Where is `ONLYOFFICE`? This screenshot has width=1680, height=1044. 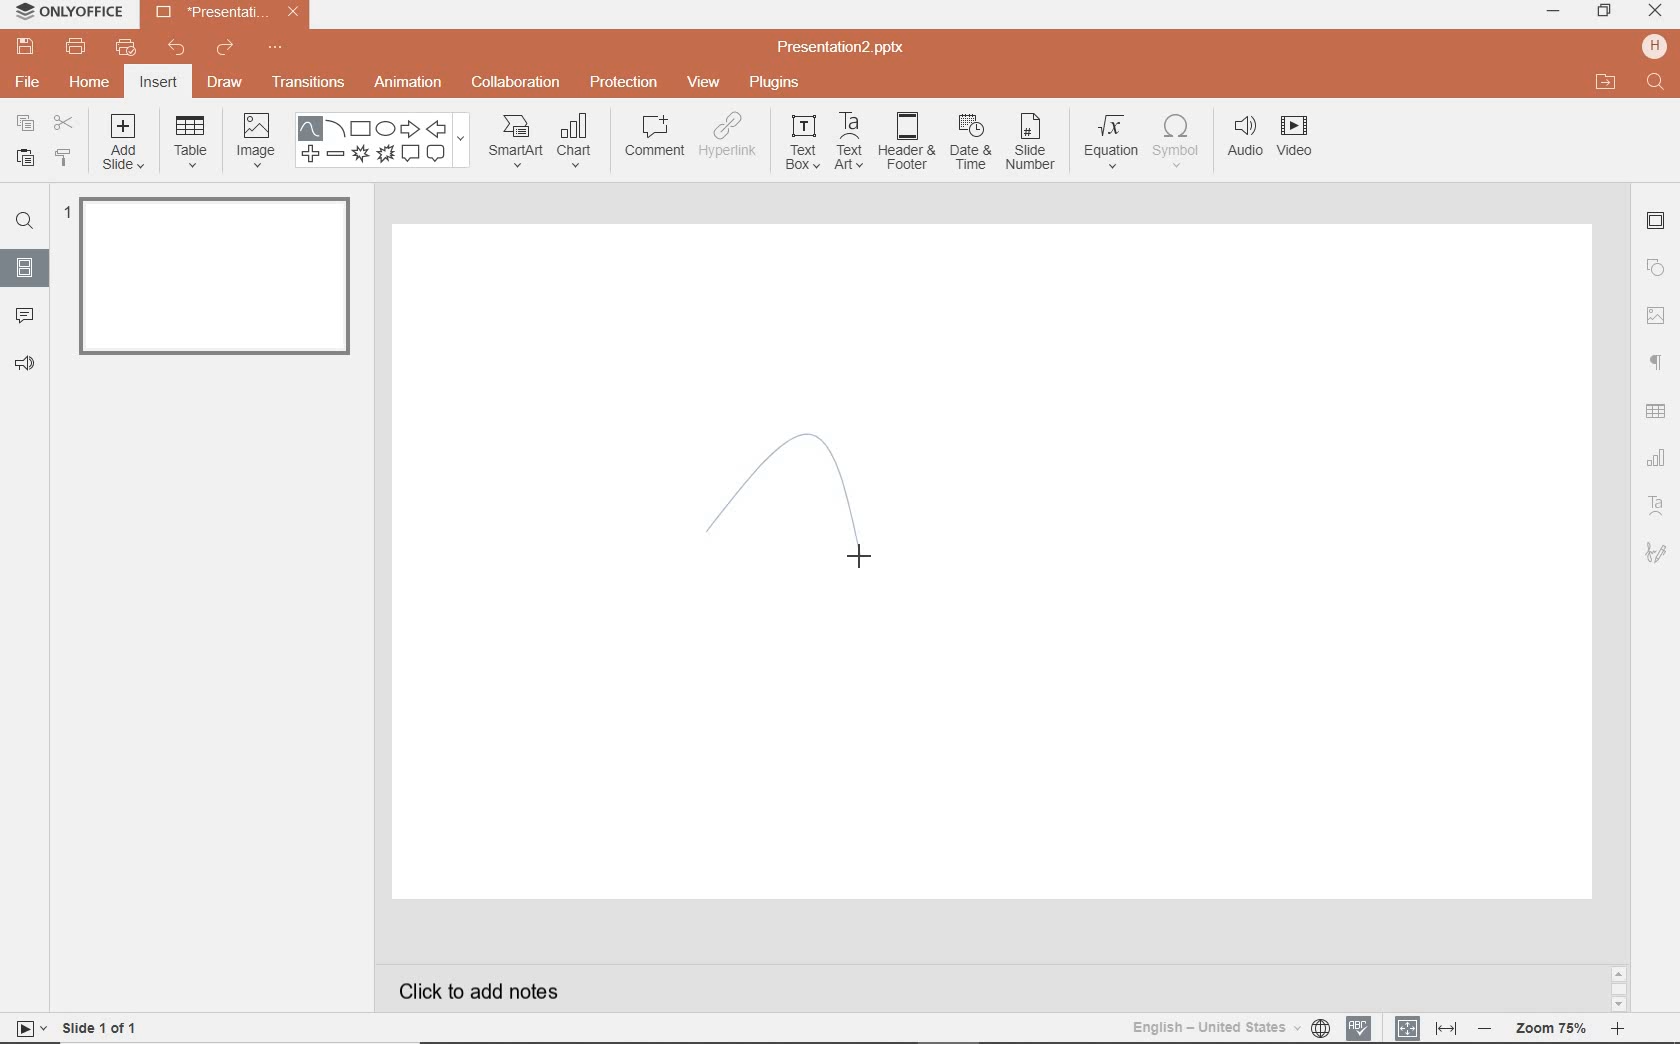
ONLYOFFICE is located at coordinates (70, 13).